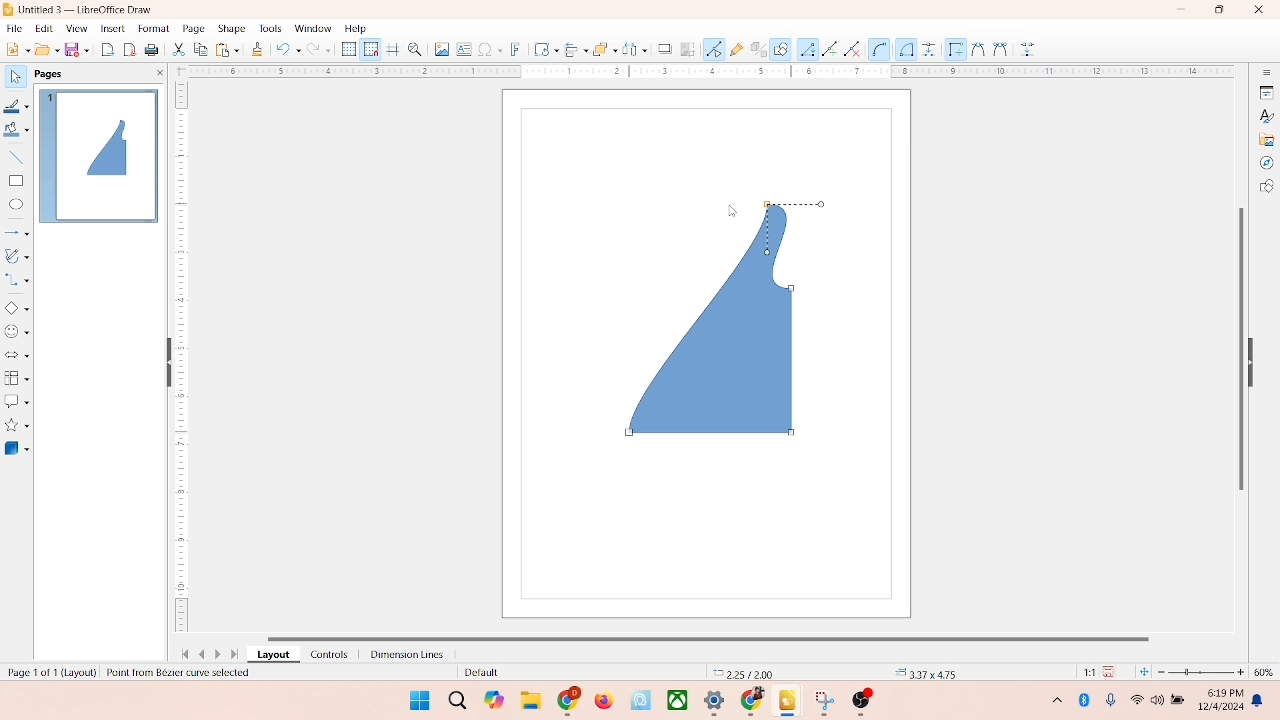  What do you see at coordinates (1267, 672) in the screenshot?
I see `zoom percentage` at bounding box center [1267, 672].